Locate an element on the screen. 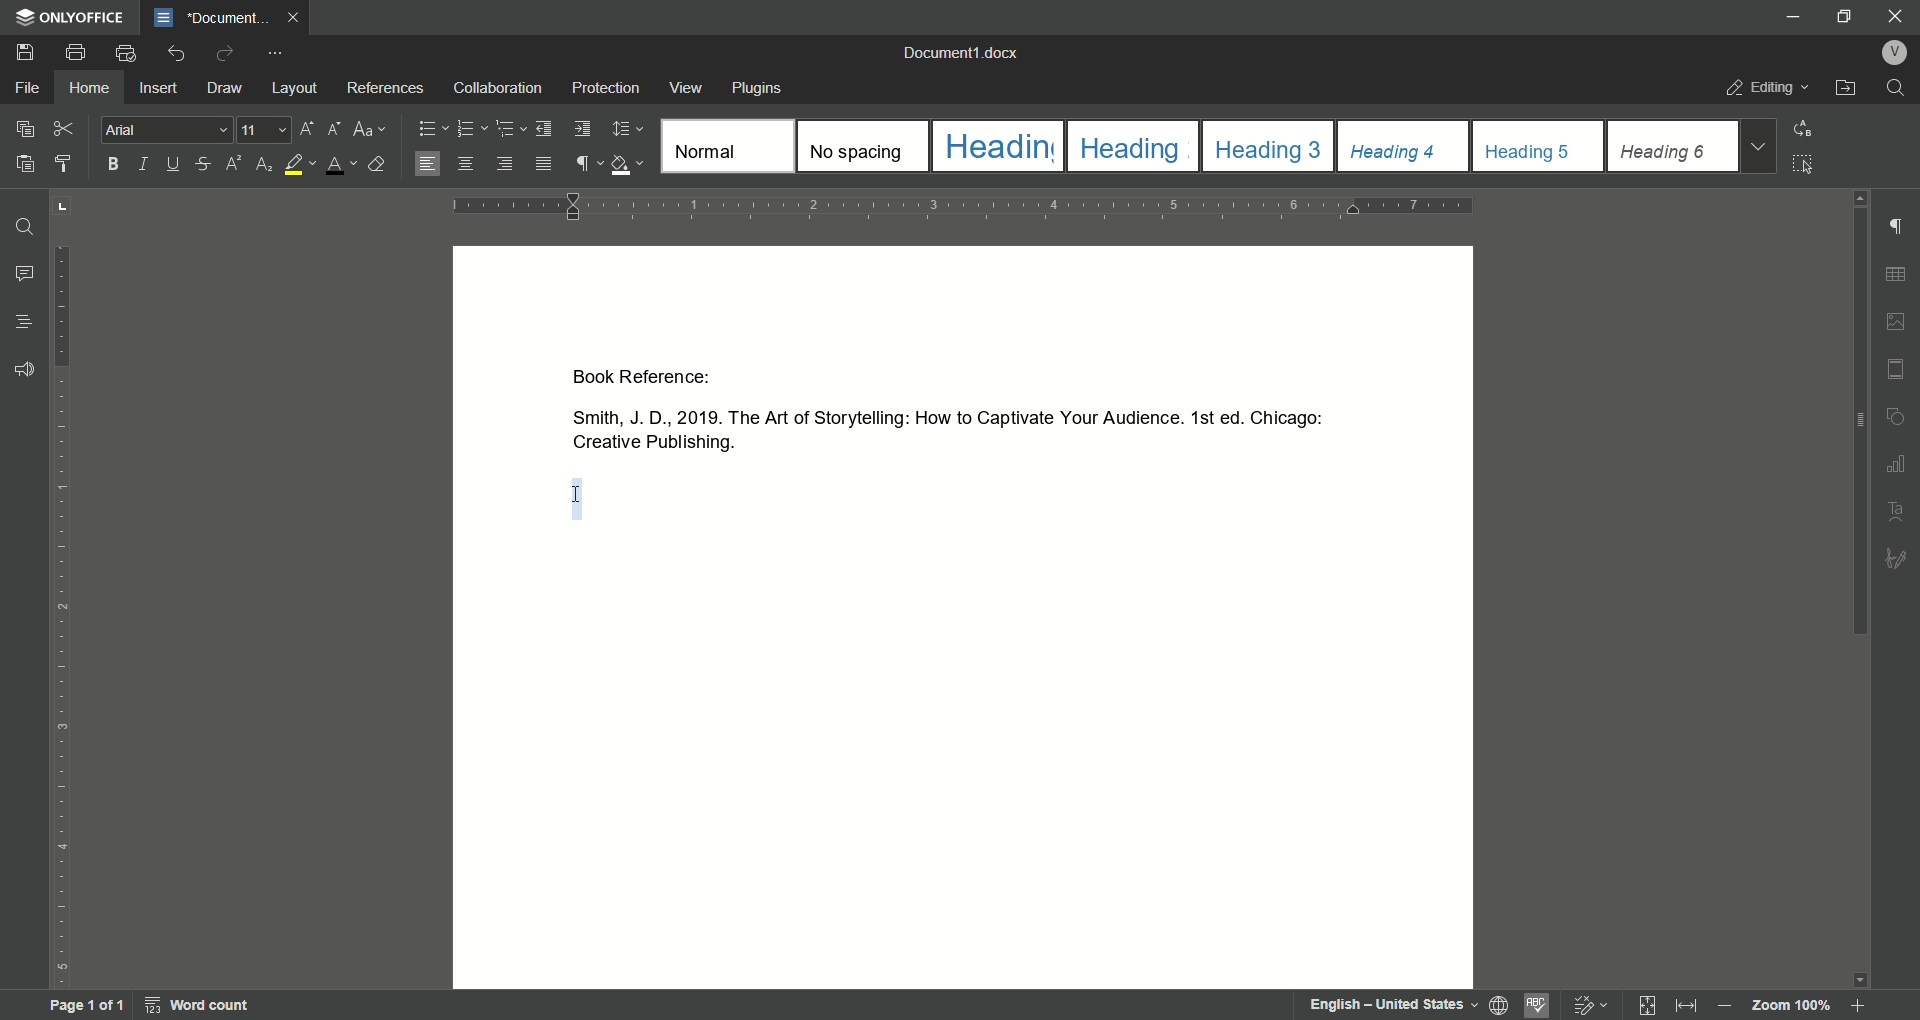  align right is located at coordinates (503, 163).